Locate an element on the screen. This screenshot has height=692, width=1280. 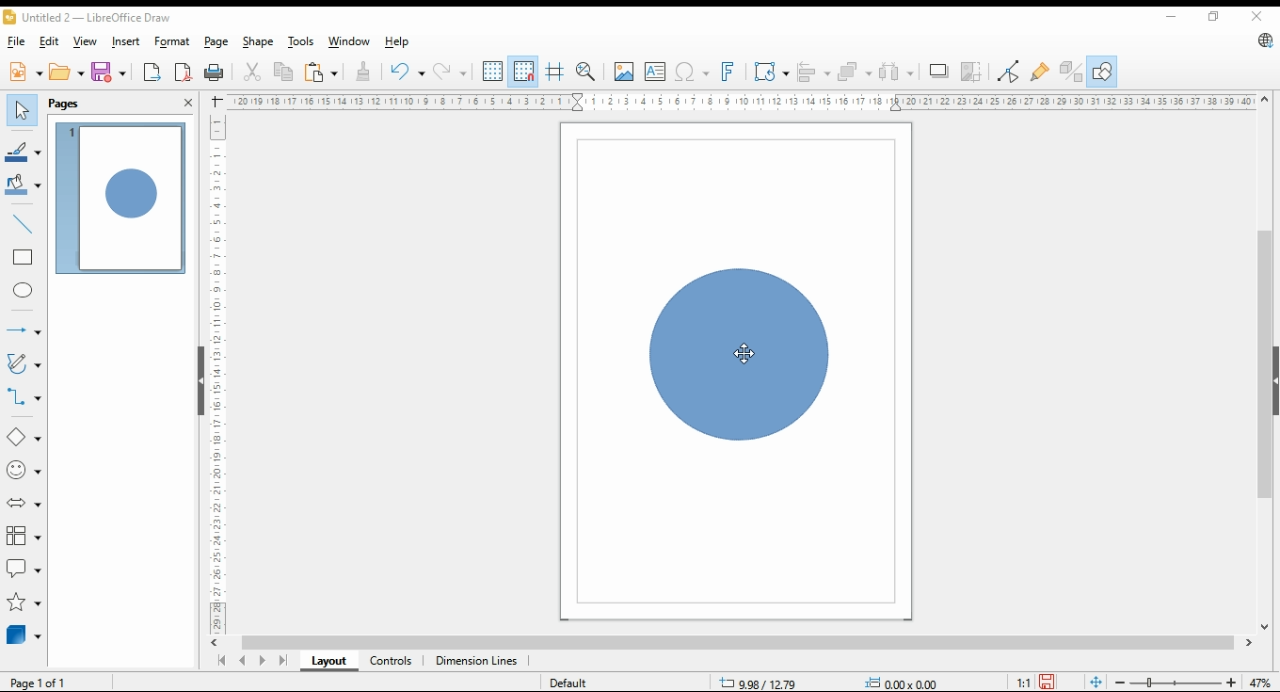
tools is located at coordinates (301, 43).